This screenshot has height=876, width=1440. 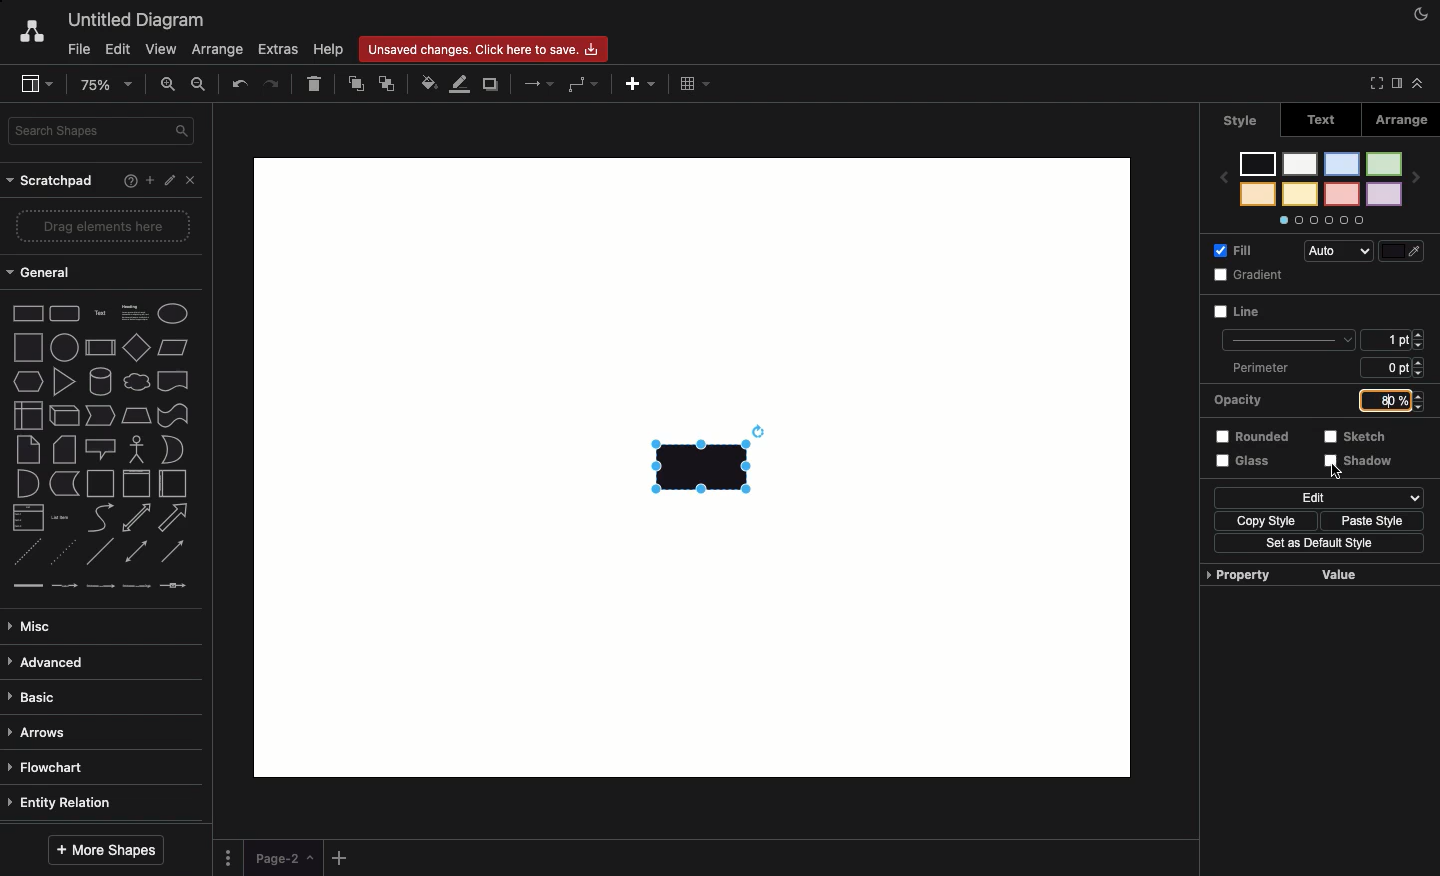 I want to click on Edit, so click(x=116, y=50).